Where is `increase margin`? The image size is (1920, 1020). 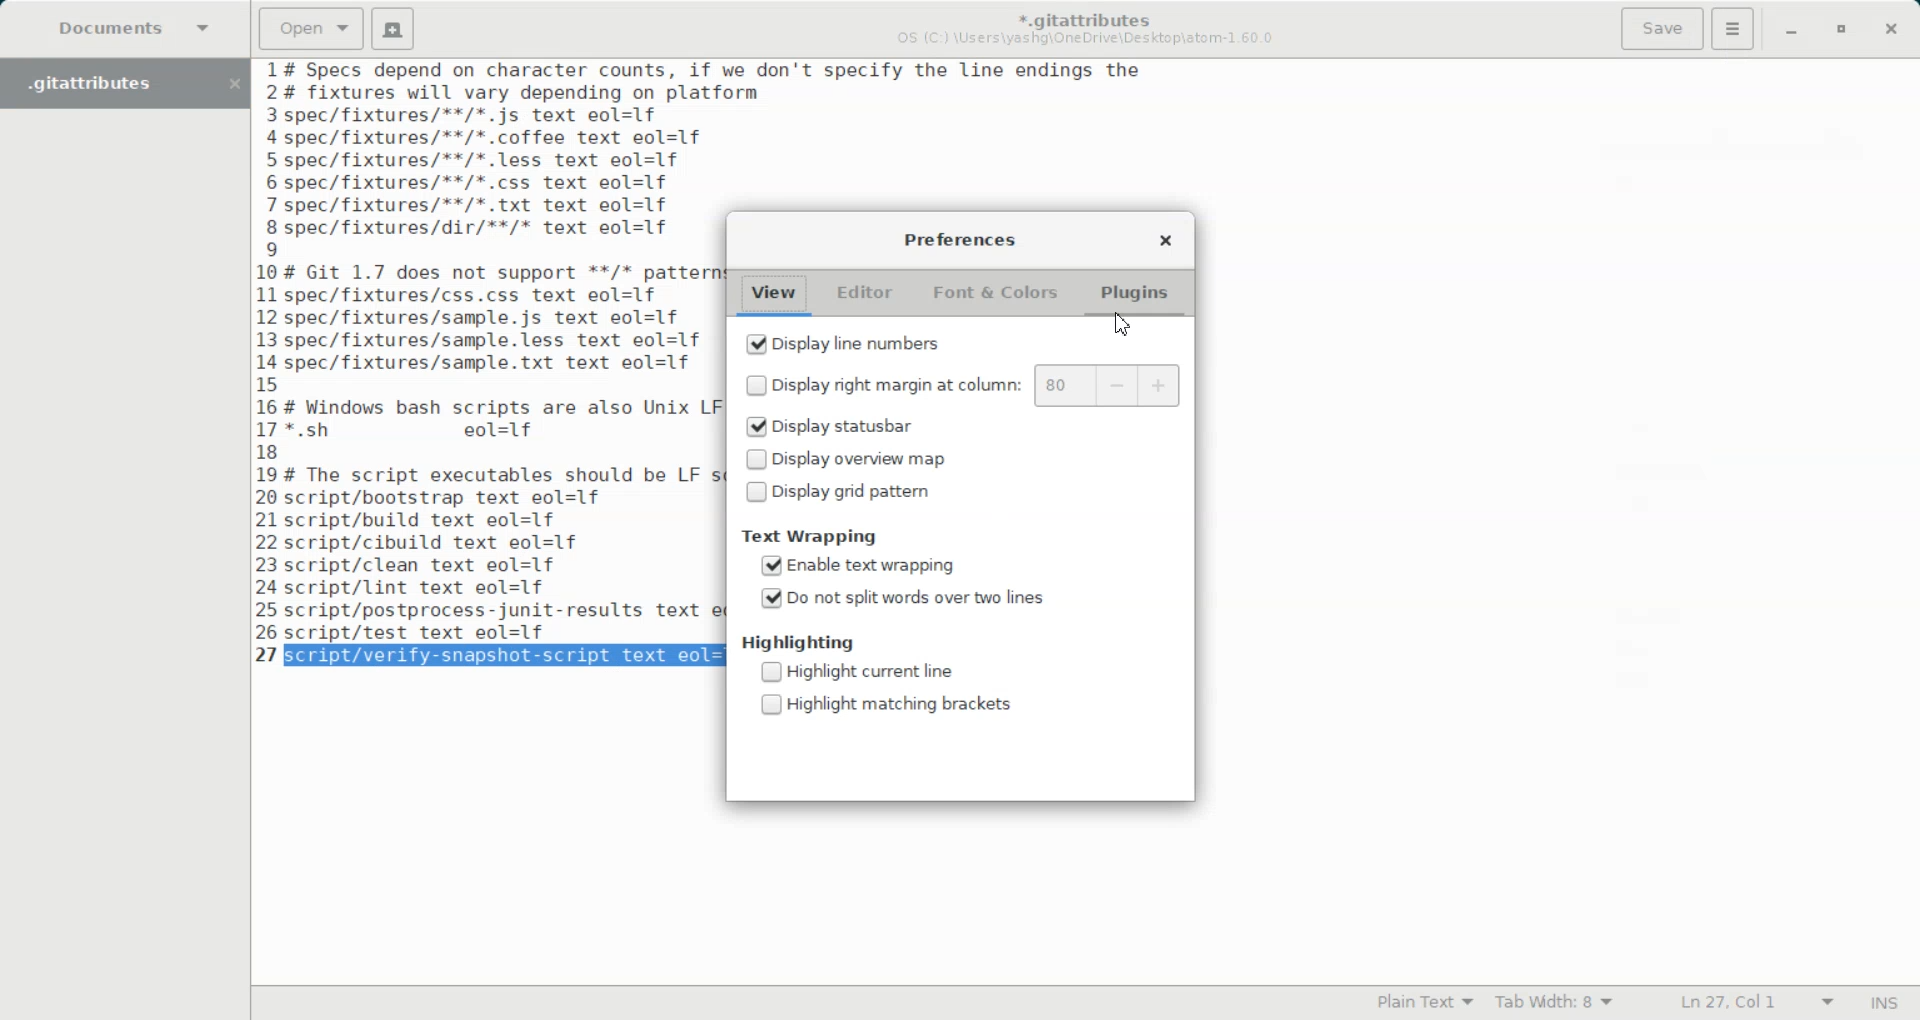 increase margin is located at coordinates (1158, 385).